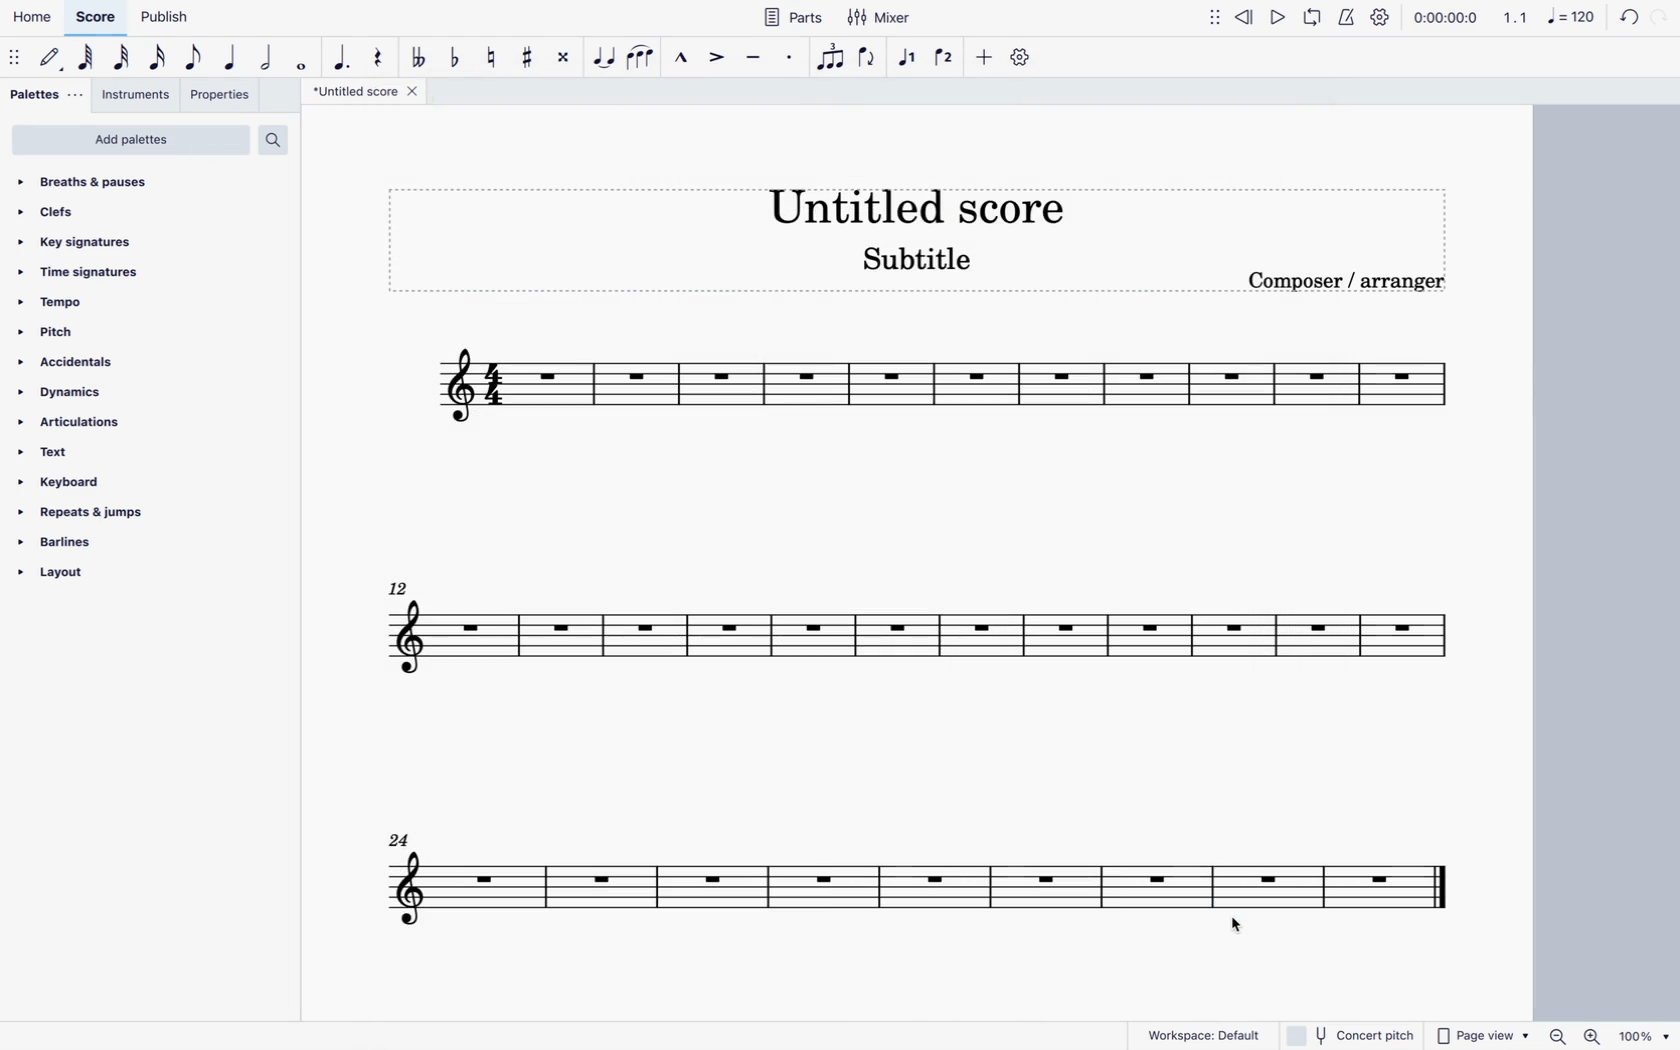  I want to click on stacatto, so click(789, 60).